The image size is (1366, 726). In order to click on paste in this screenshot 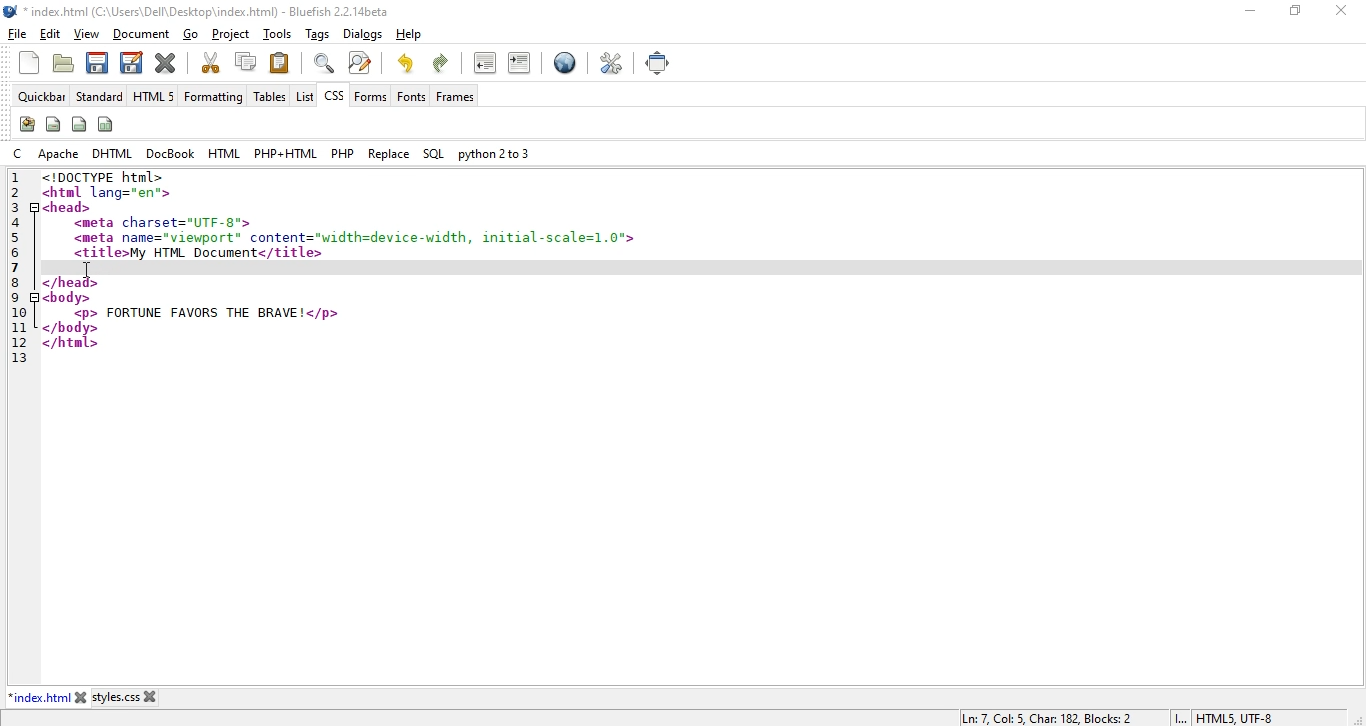, I will do `click(280, 62)`.